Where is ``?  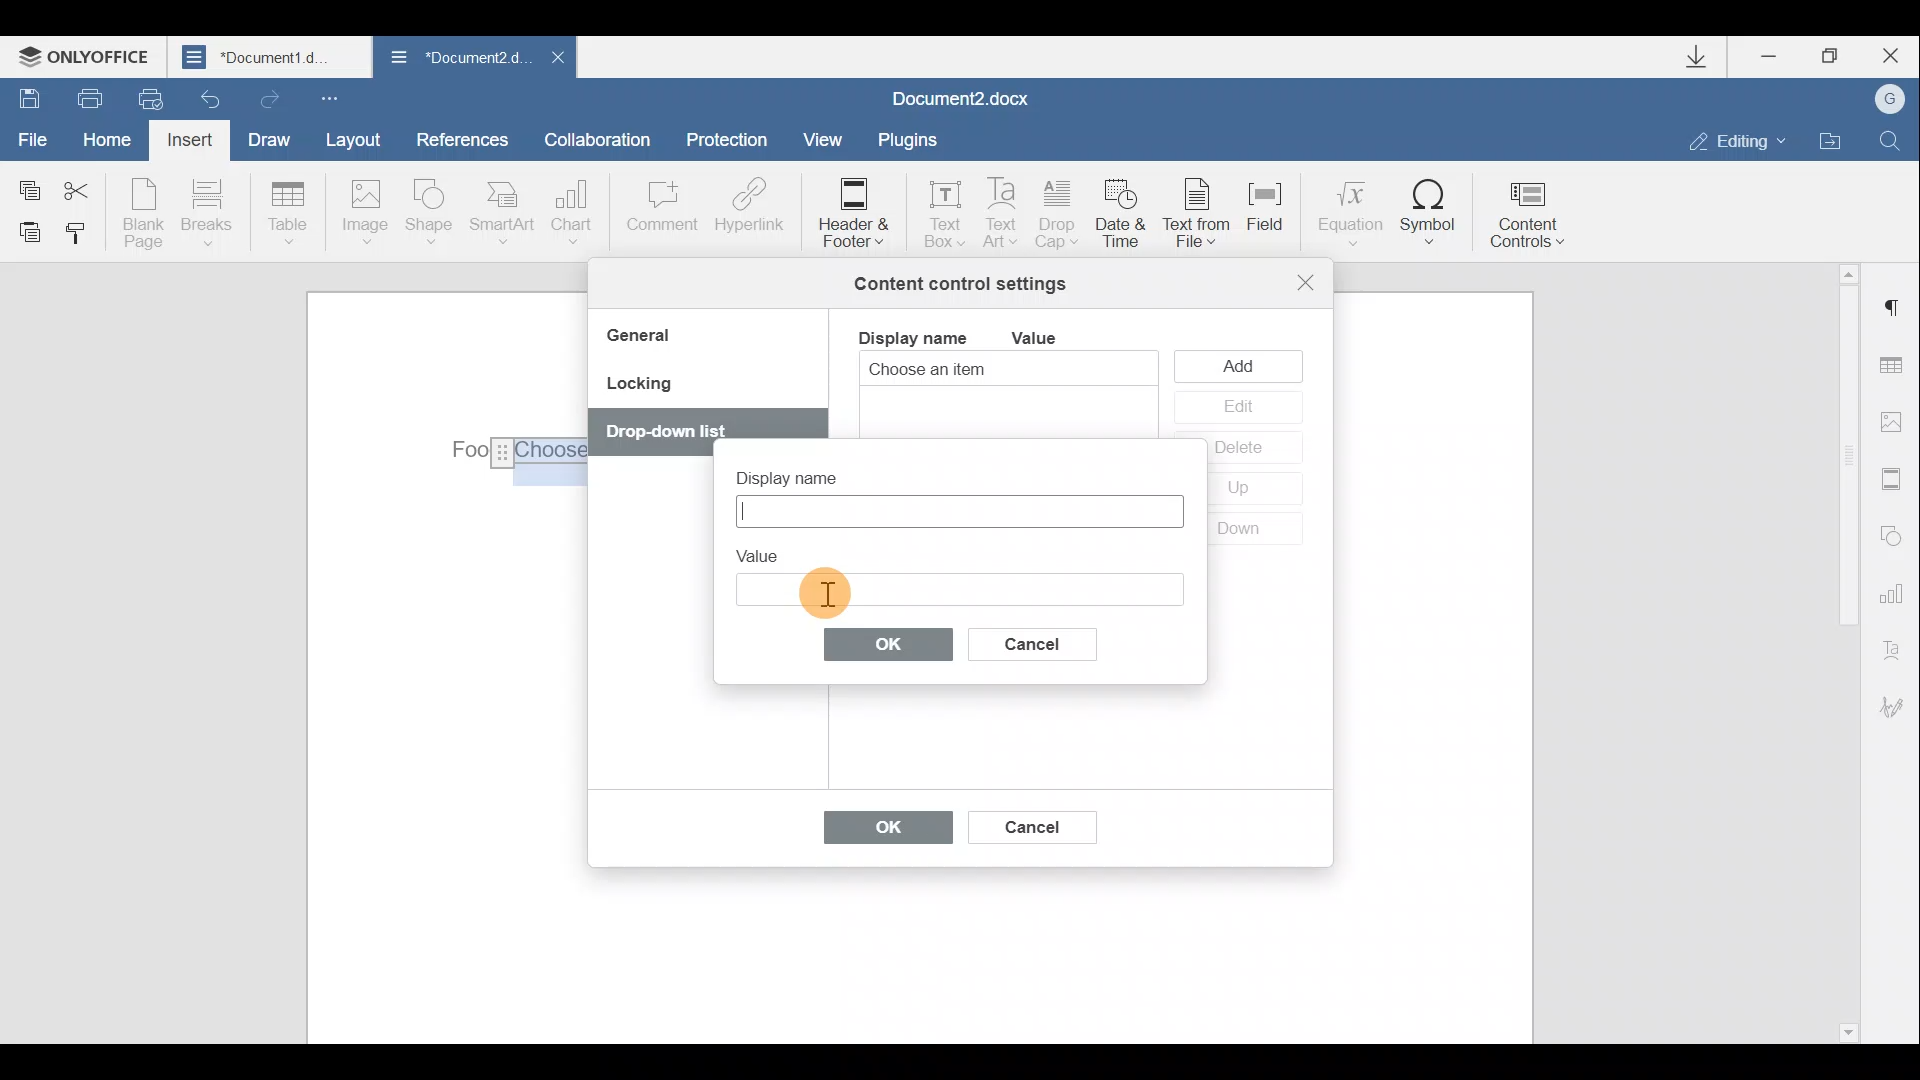
 is located at coordinates (825, 592).